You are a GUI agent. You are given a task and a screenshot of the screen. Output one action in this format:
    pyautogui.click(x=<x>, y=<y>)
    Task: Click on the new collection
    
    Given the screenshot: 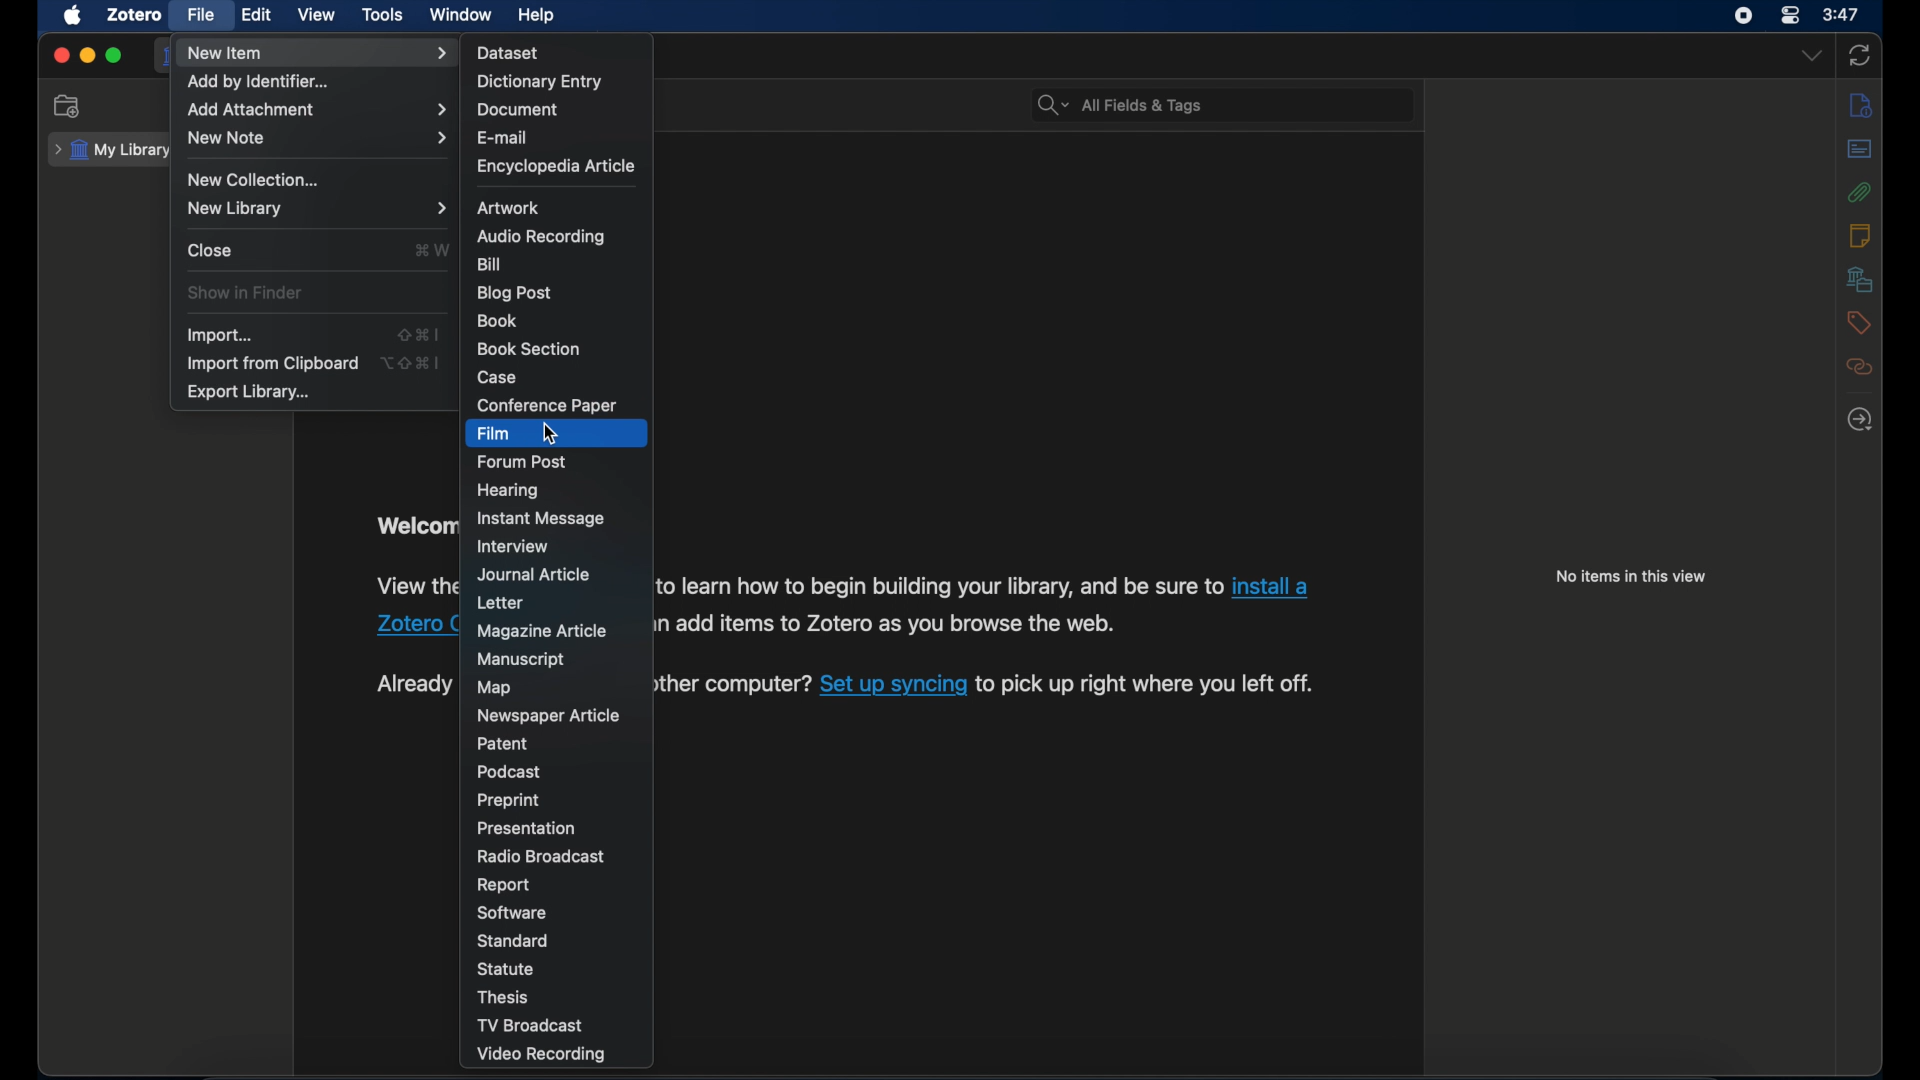 What is the action you would take?
    pyautogui.click(x=67, y=106)
    